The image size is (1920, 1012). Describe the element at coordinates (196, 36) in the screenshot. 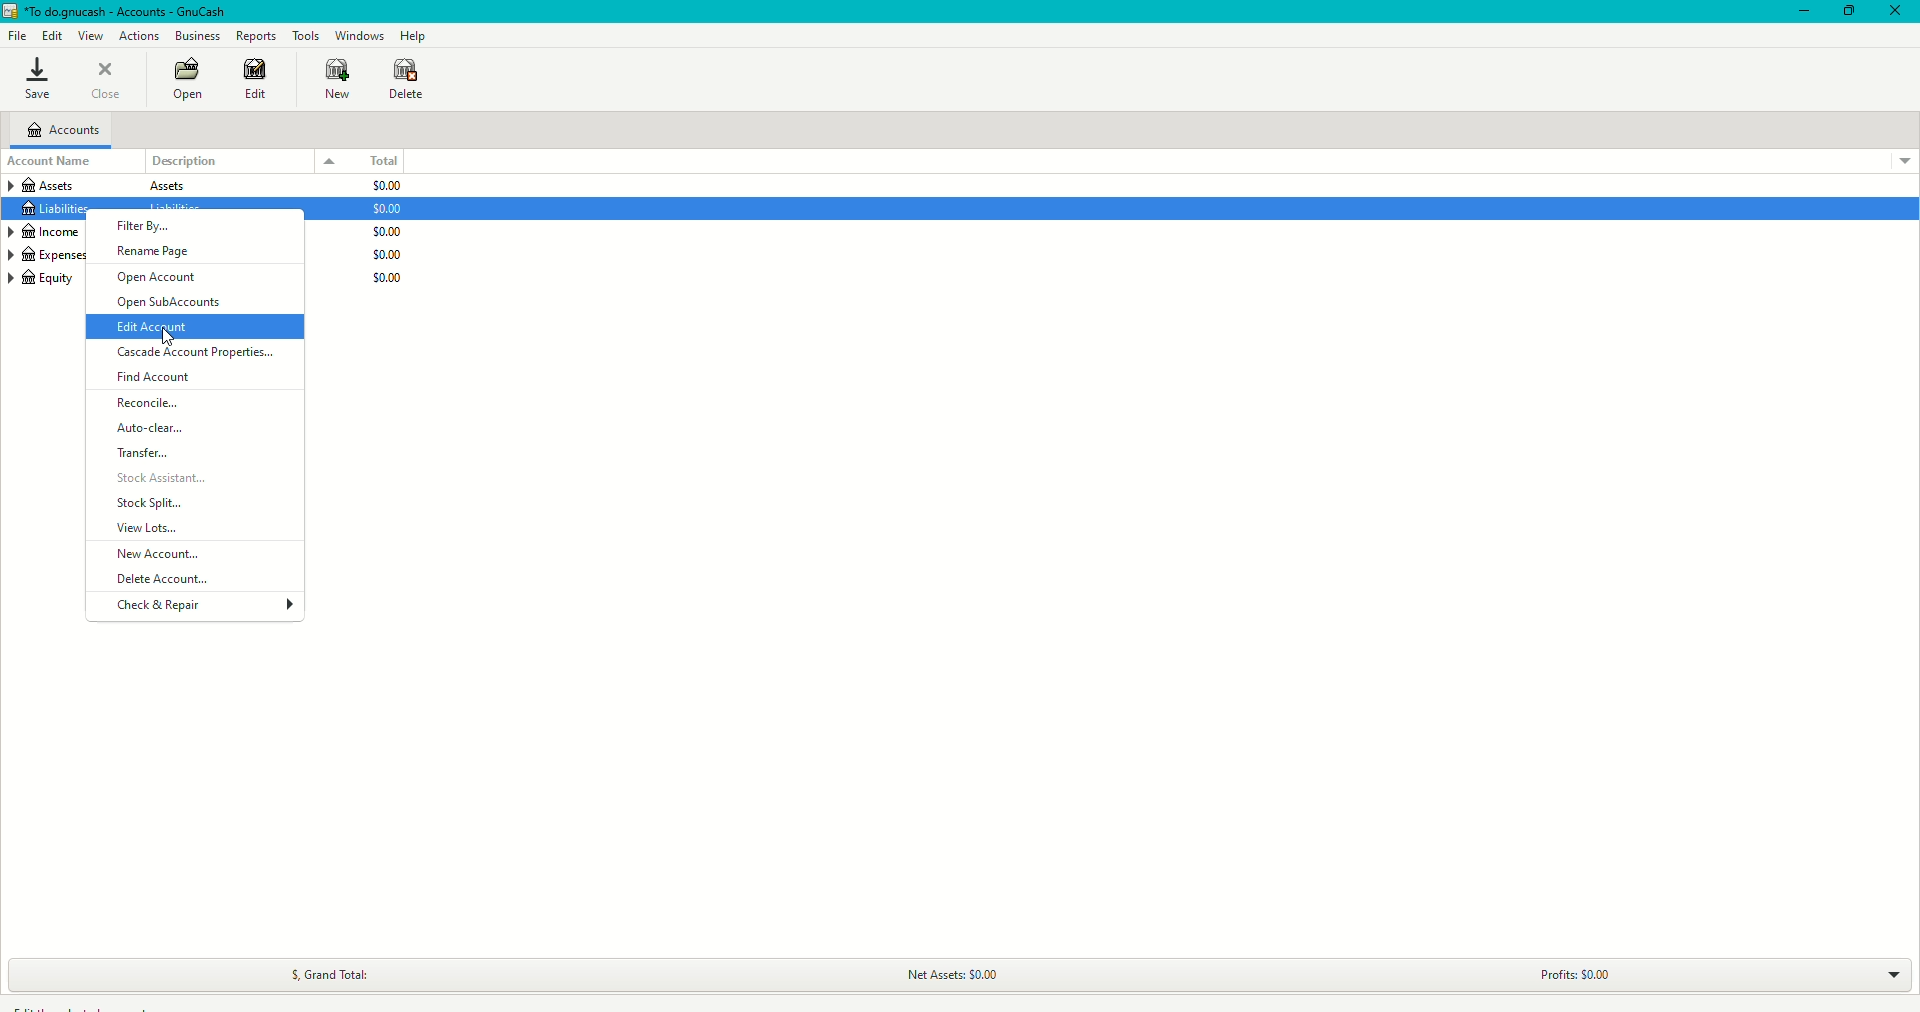

I see `Business` at that location.